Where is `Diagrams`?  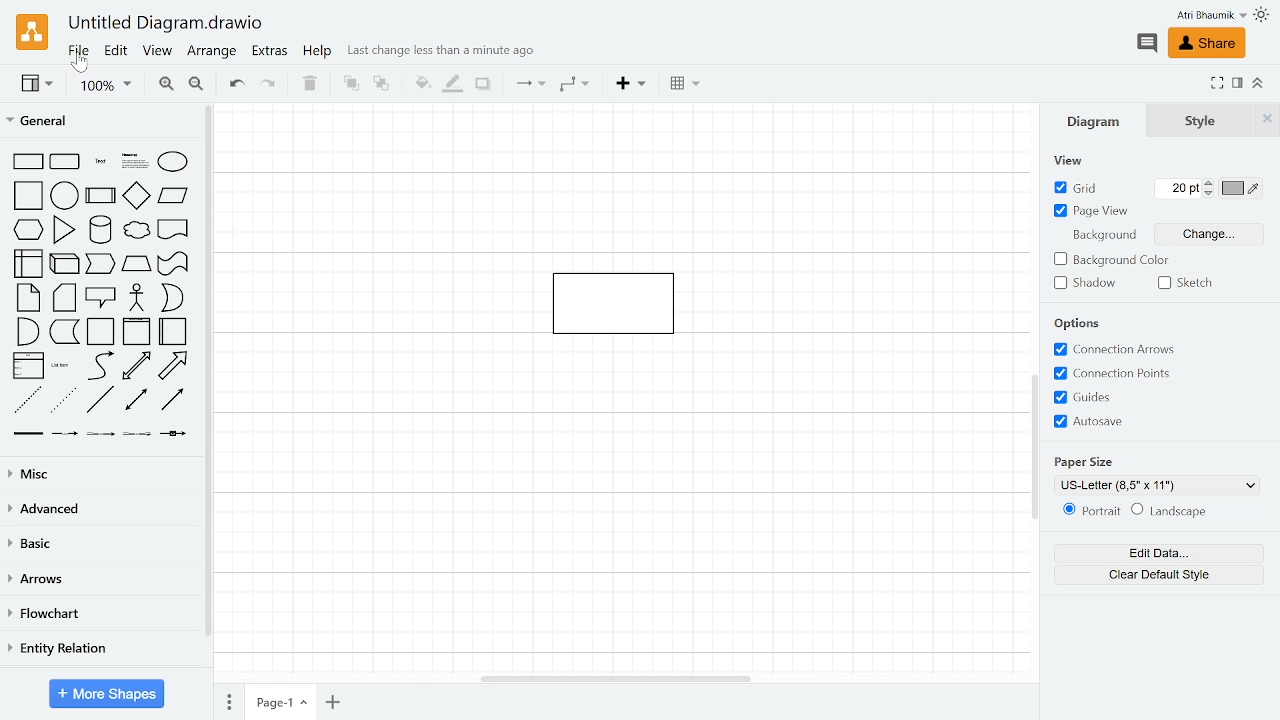 Diagrams is located at coordinates (1095, 124).